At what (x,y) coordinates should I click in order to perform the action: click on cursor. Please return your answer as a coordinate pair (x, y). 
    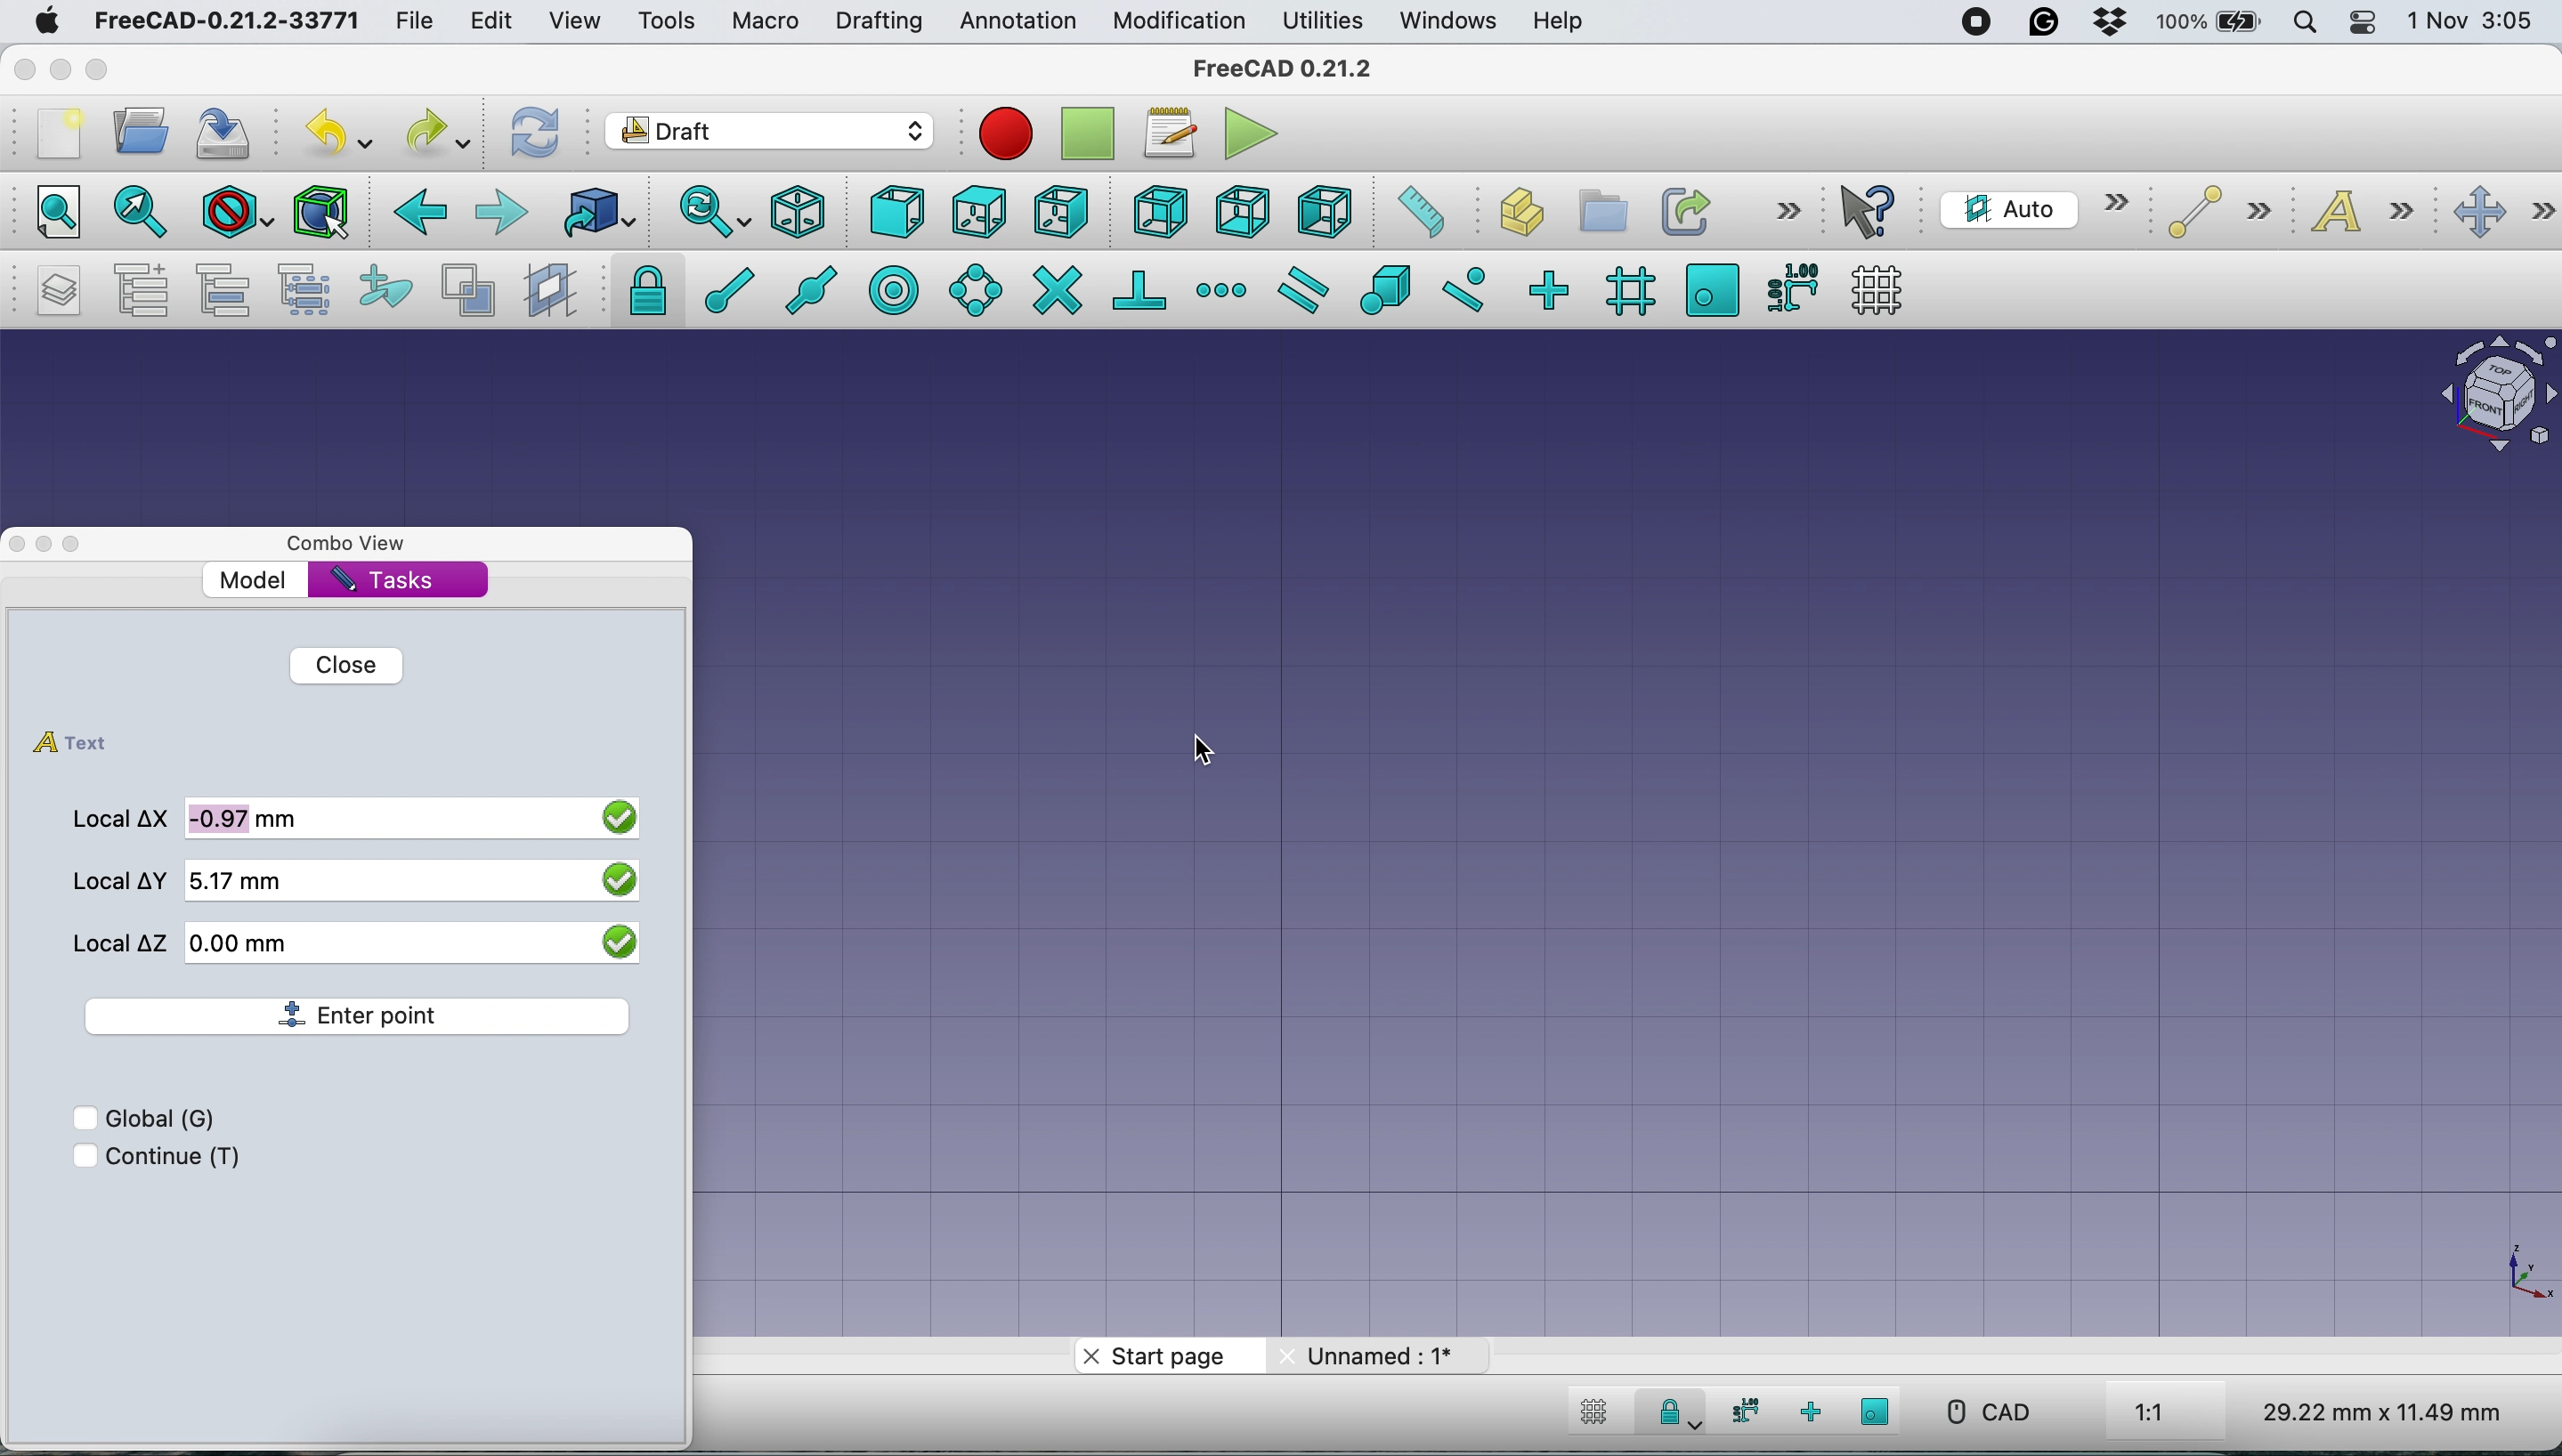
    Looking at the image, I should click on (1219, 751).